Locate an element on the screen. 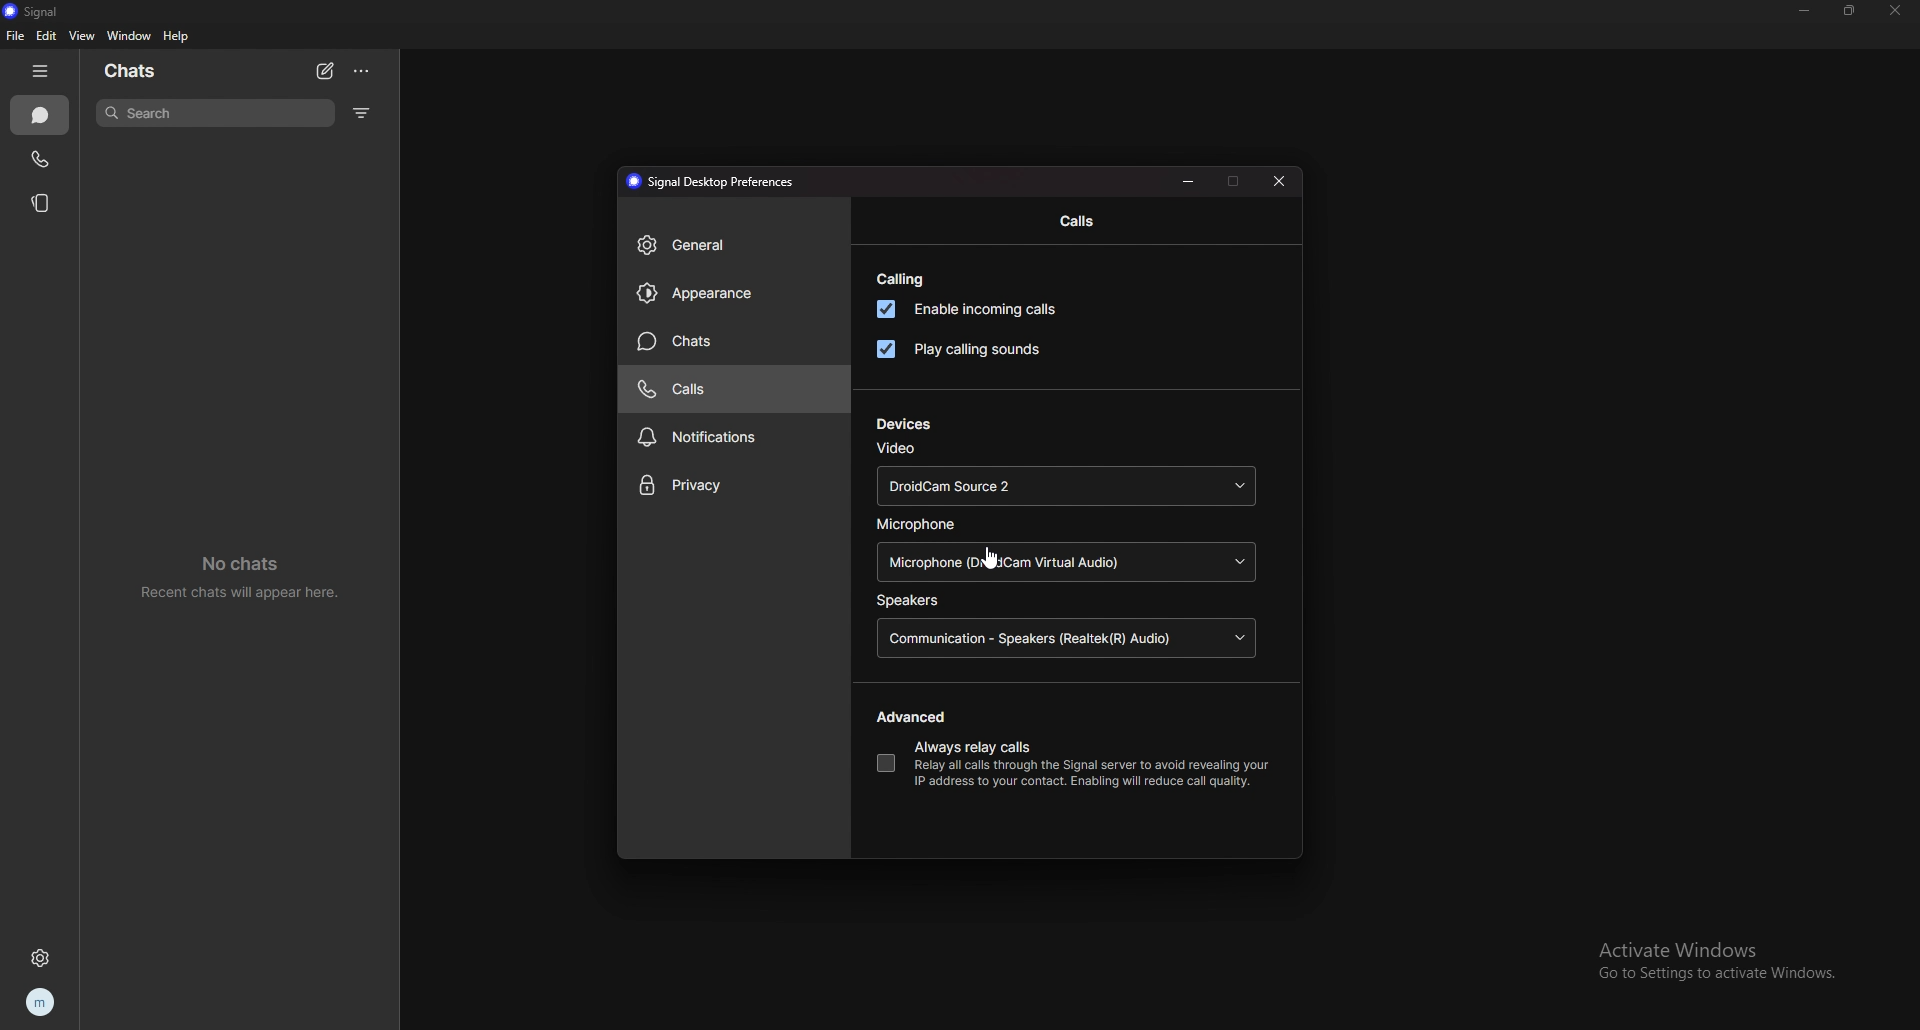 This screenshot has width=1920, height=1030. always relay calls is located at coordinates (885, 763).